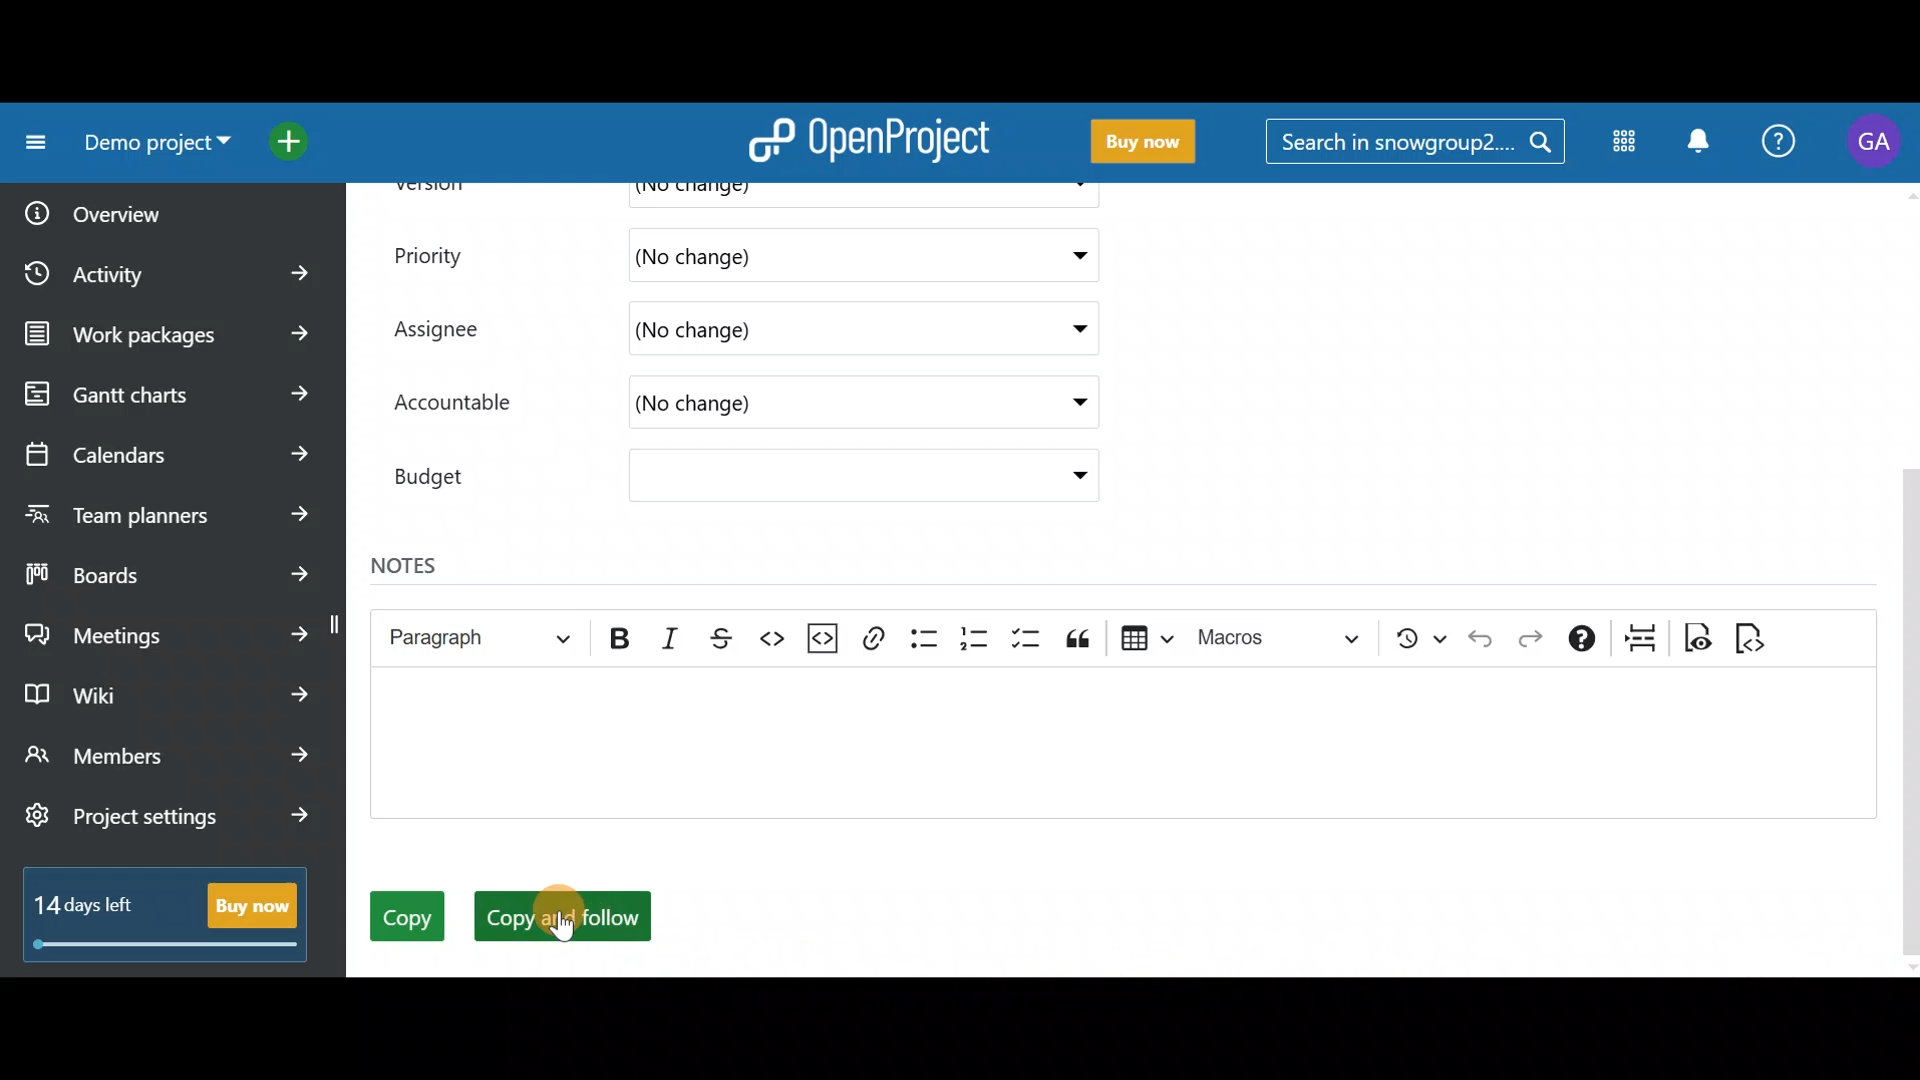 The image size is (1920, 1080). I want to click on Toggle preview mode, so click(1697, 642).